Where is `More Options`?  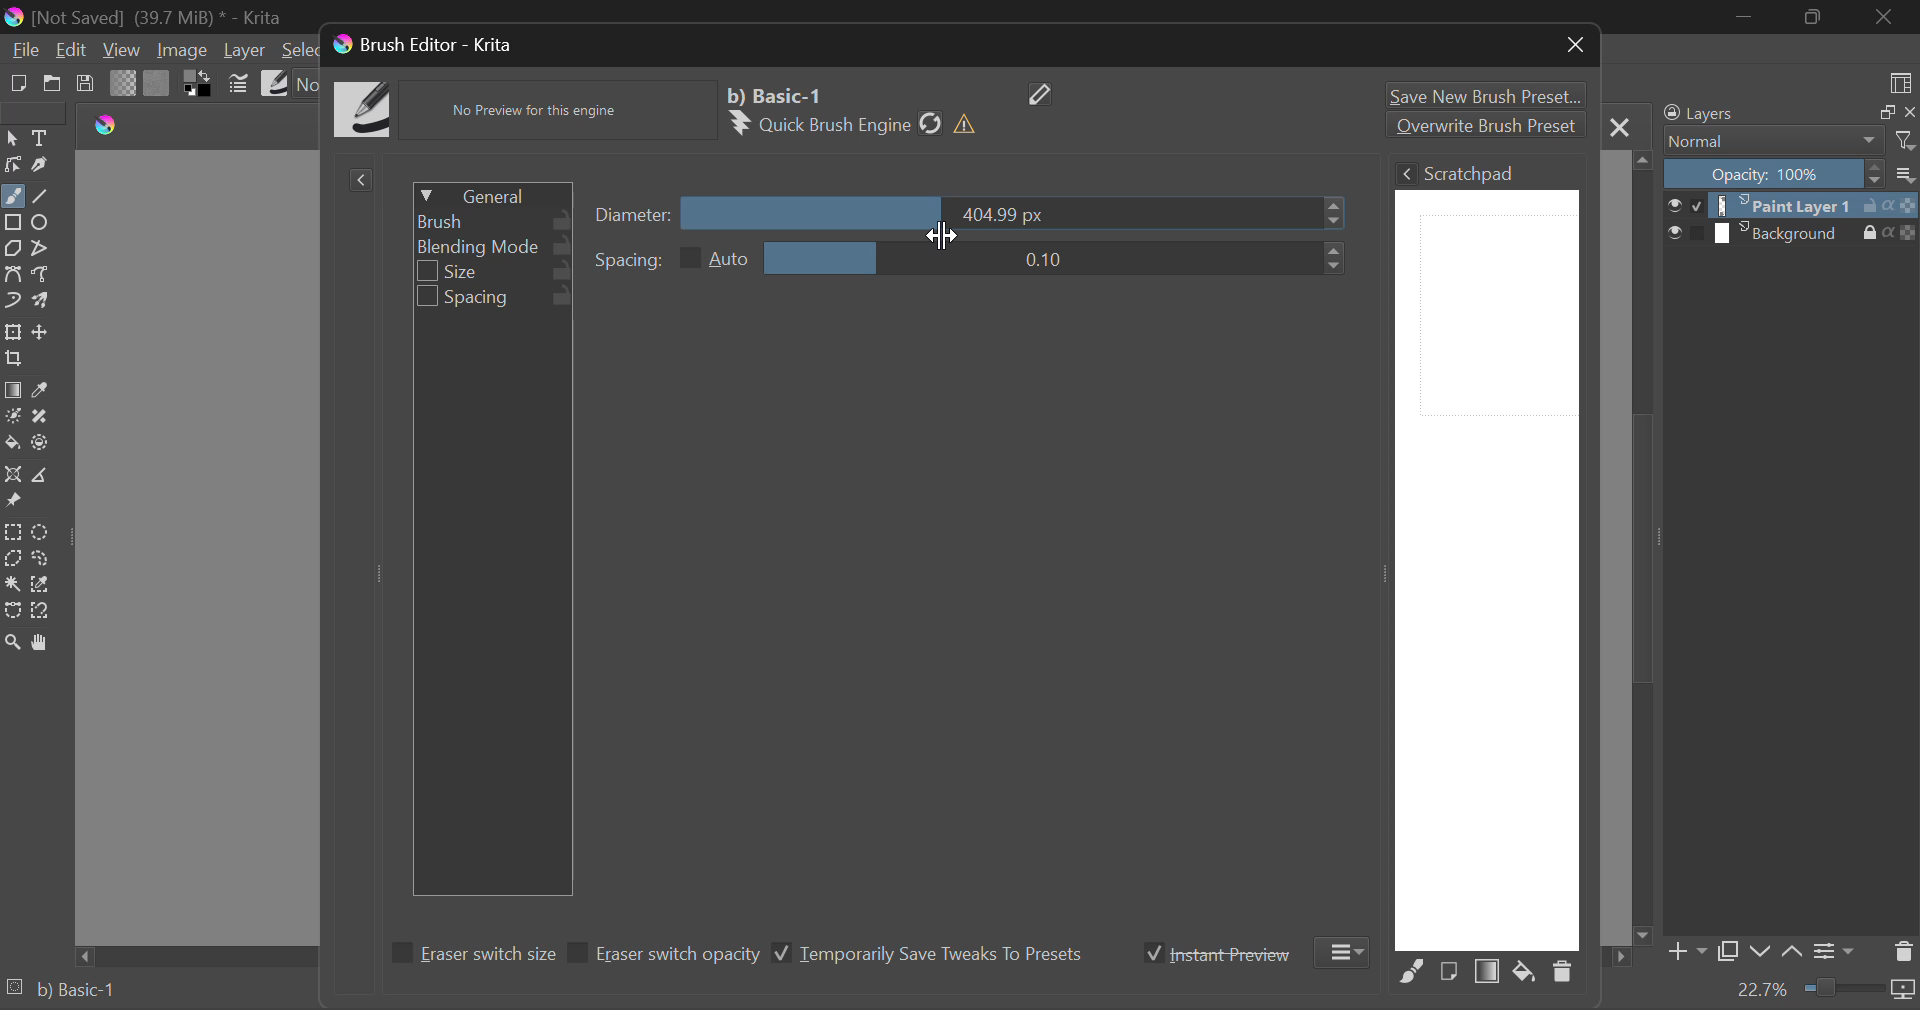 More Options is located at coordinates (1346, 952).